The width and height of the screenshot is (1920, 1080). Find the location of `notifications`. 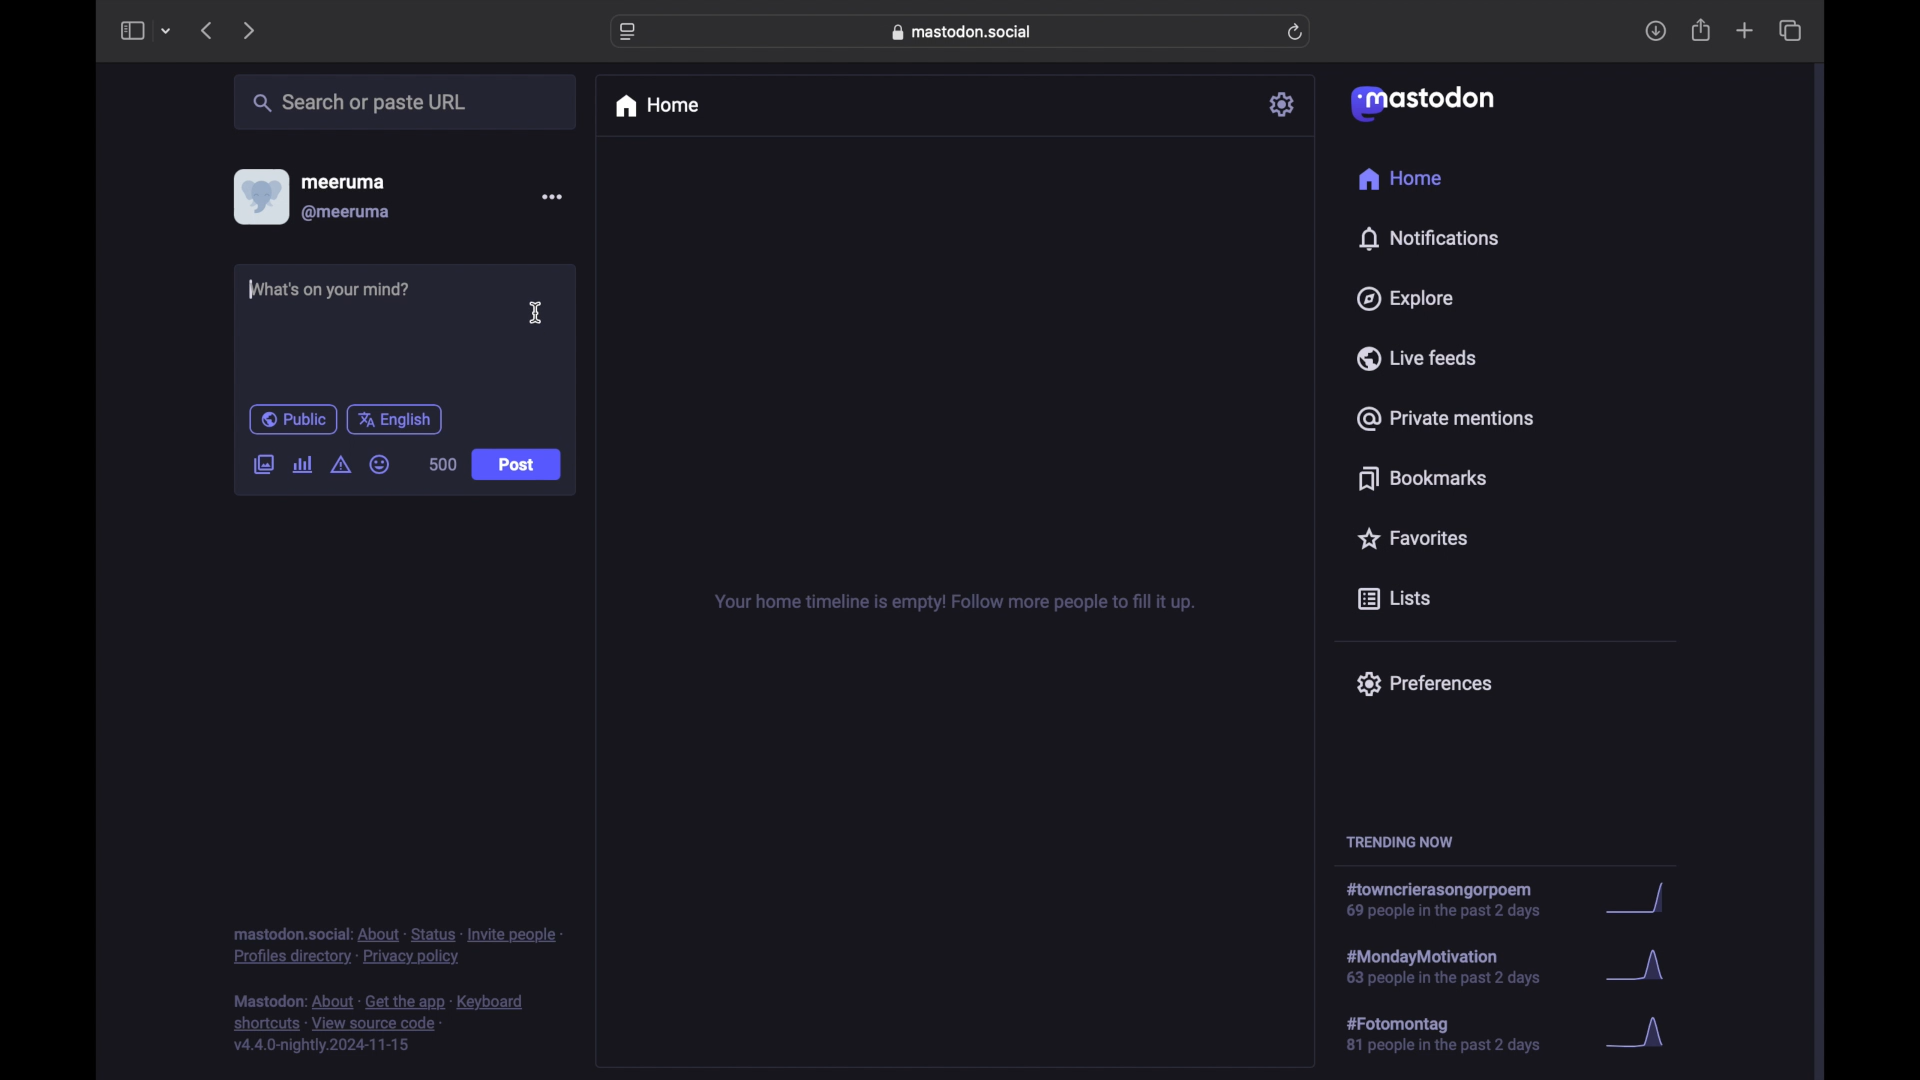

notifications is located at coordinates (1428, 238).